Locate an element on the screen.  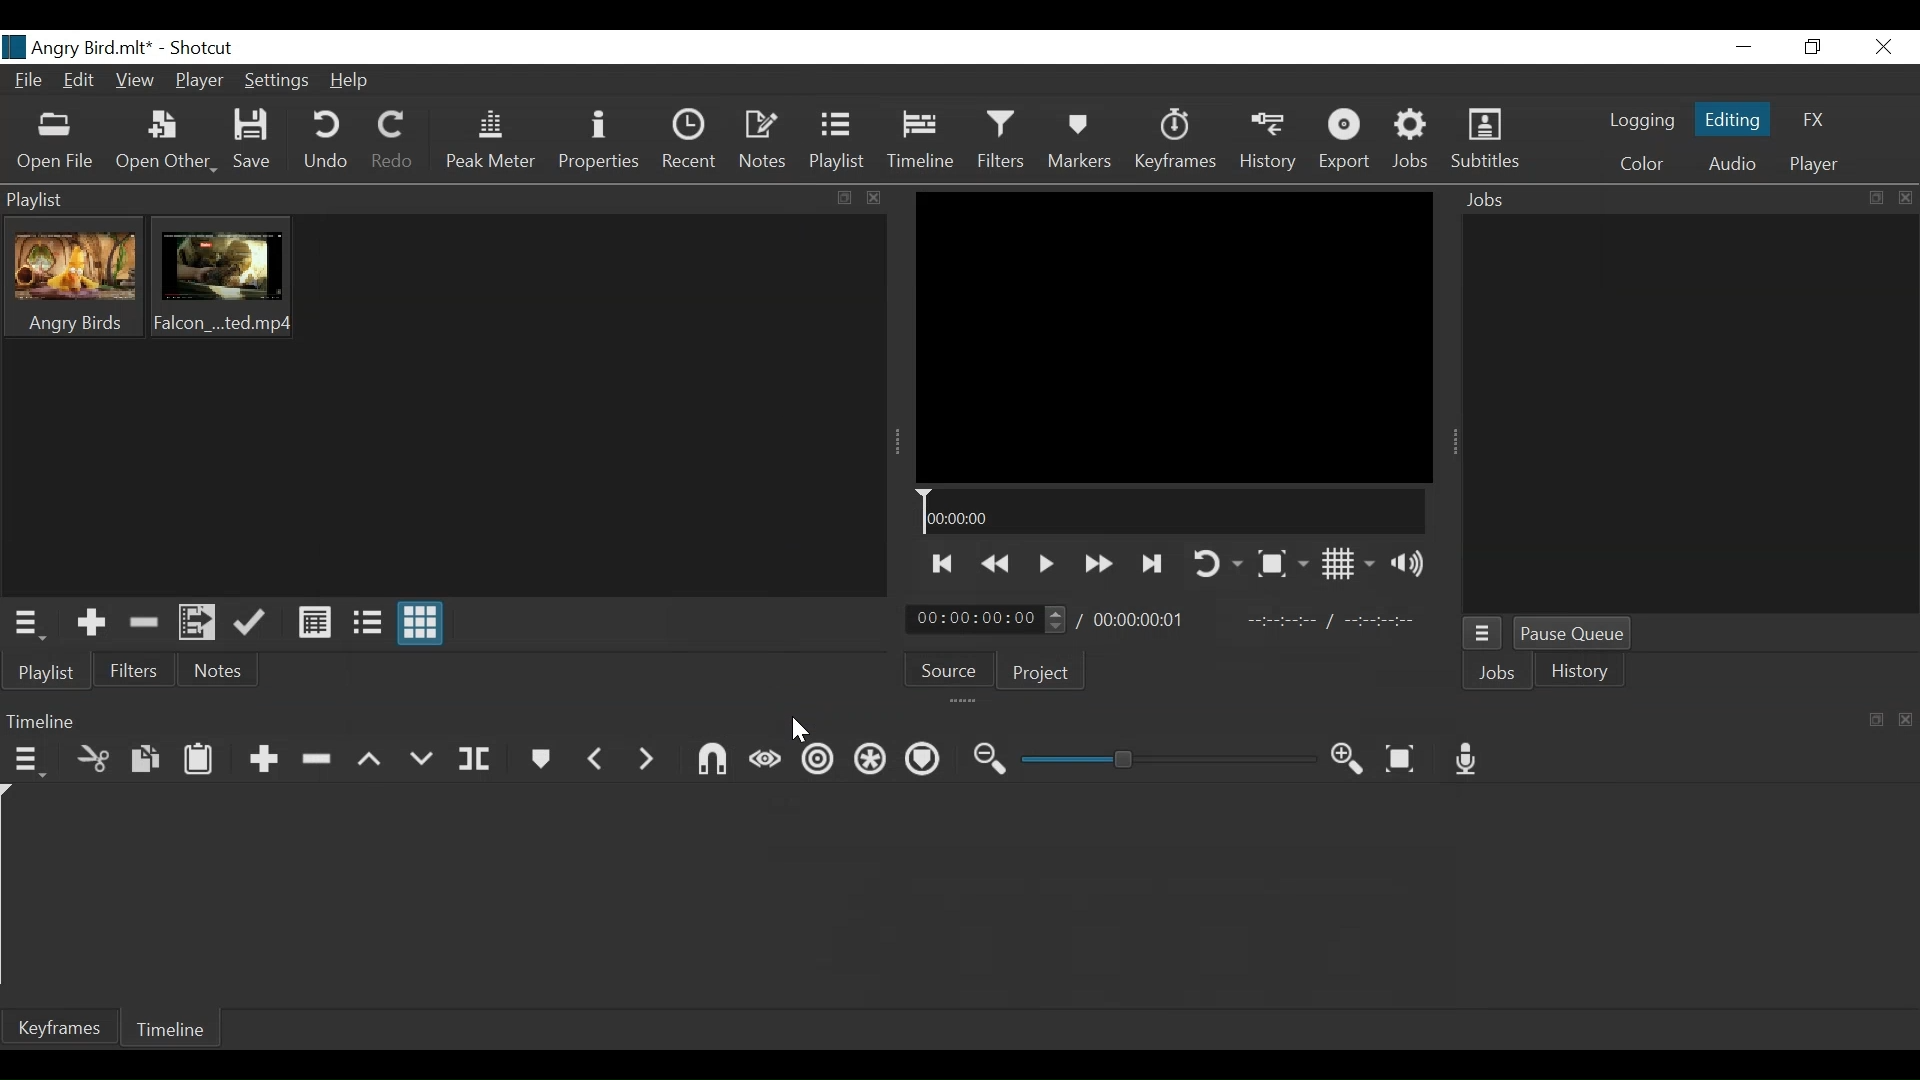
Export is located at coordinates (1346, 140).